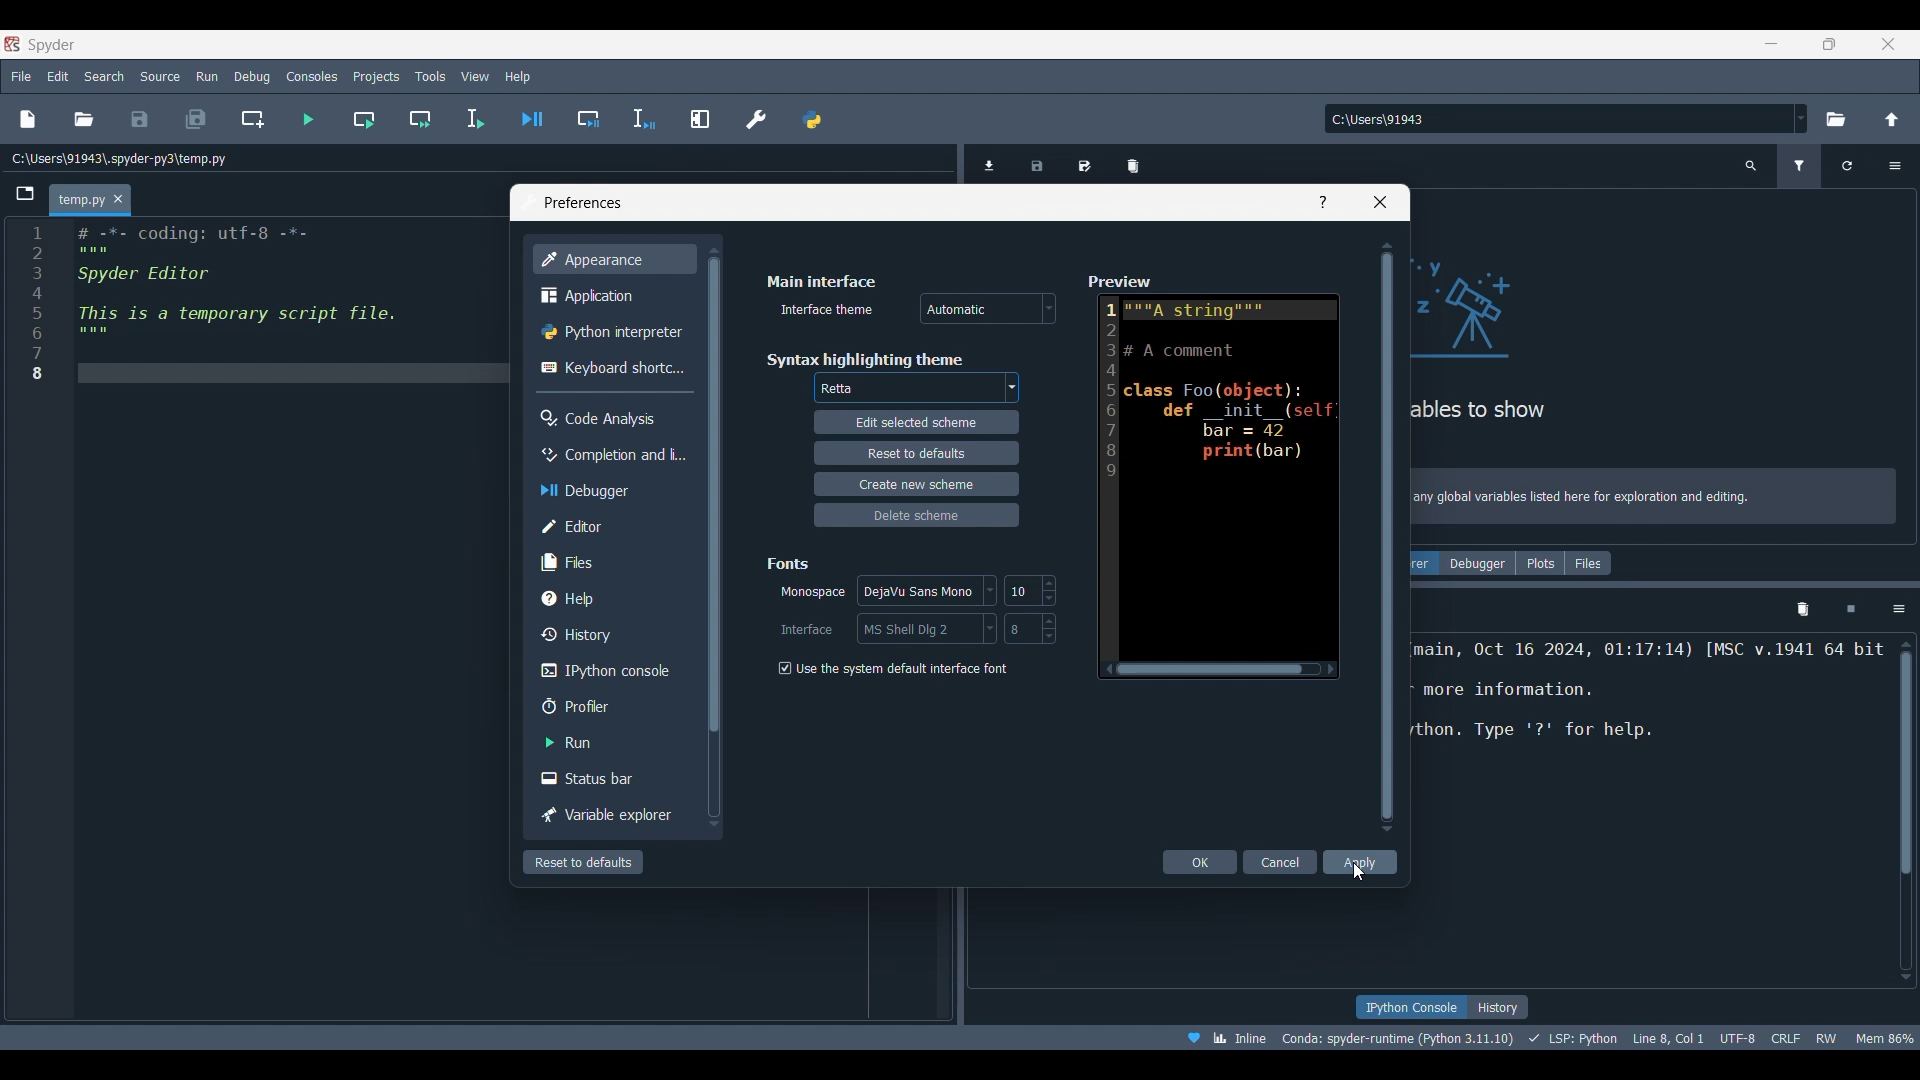 This screenshot has width=1920, height=1080. I want to click on Import data, so click(993, 163).